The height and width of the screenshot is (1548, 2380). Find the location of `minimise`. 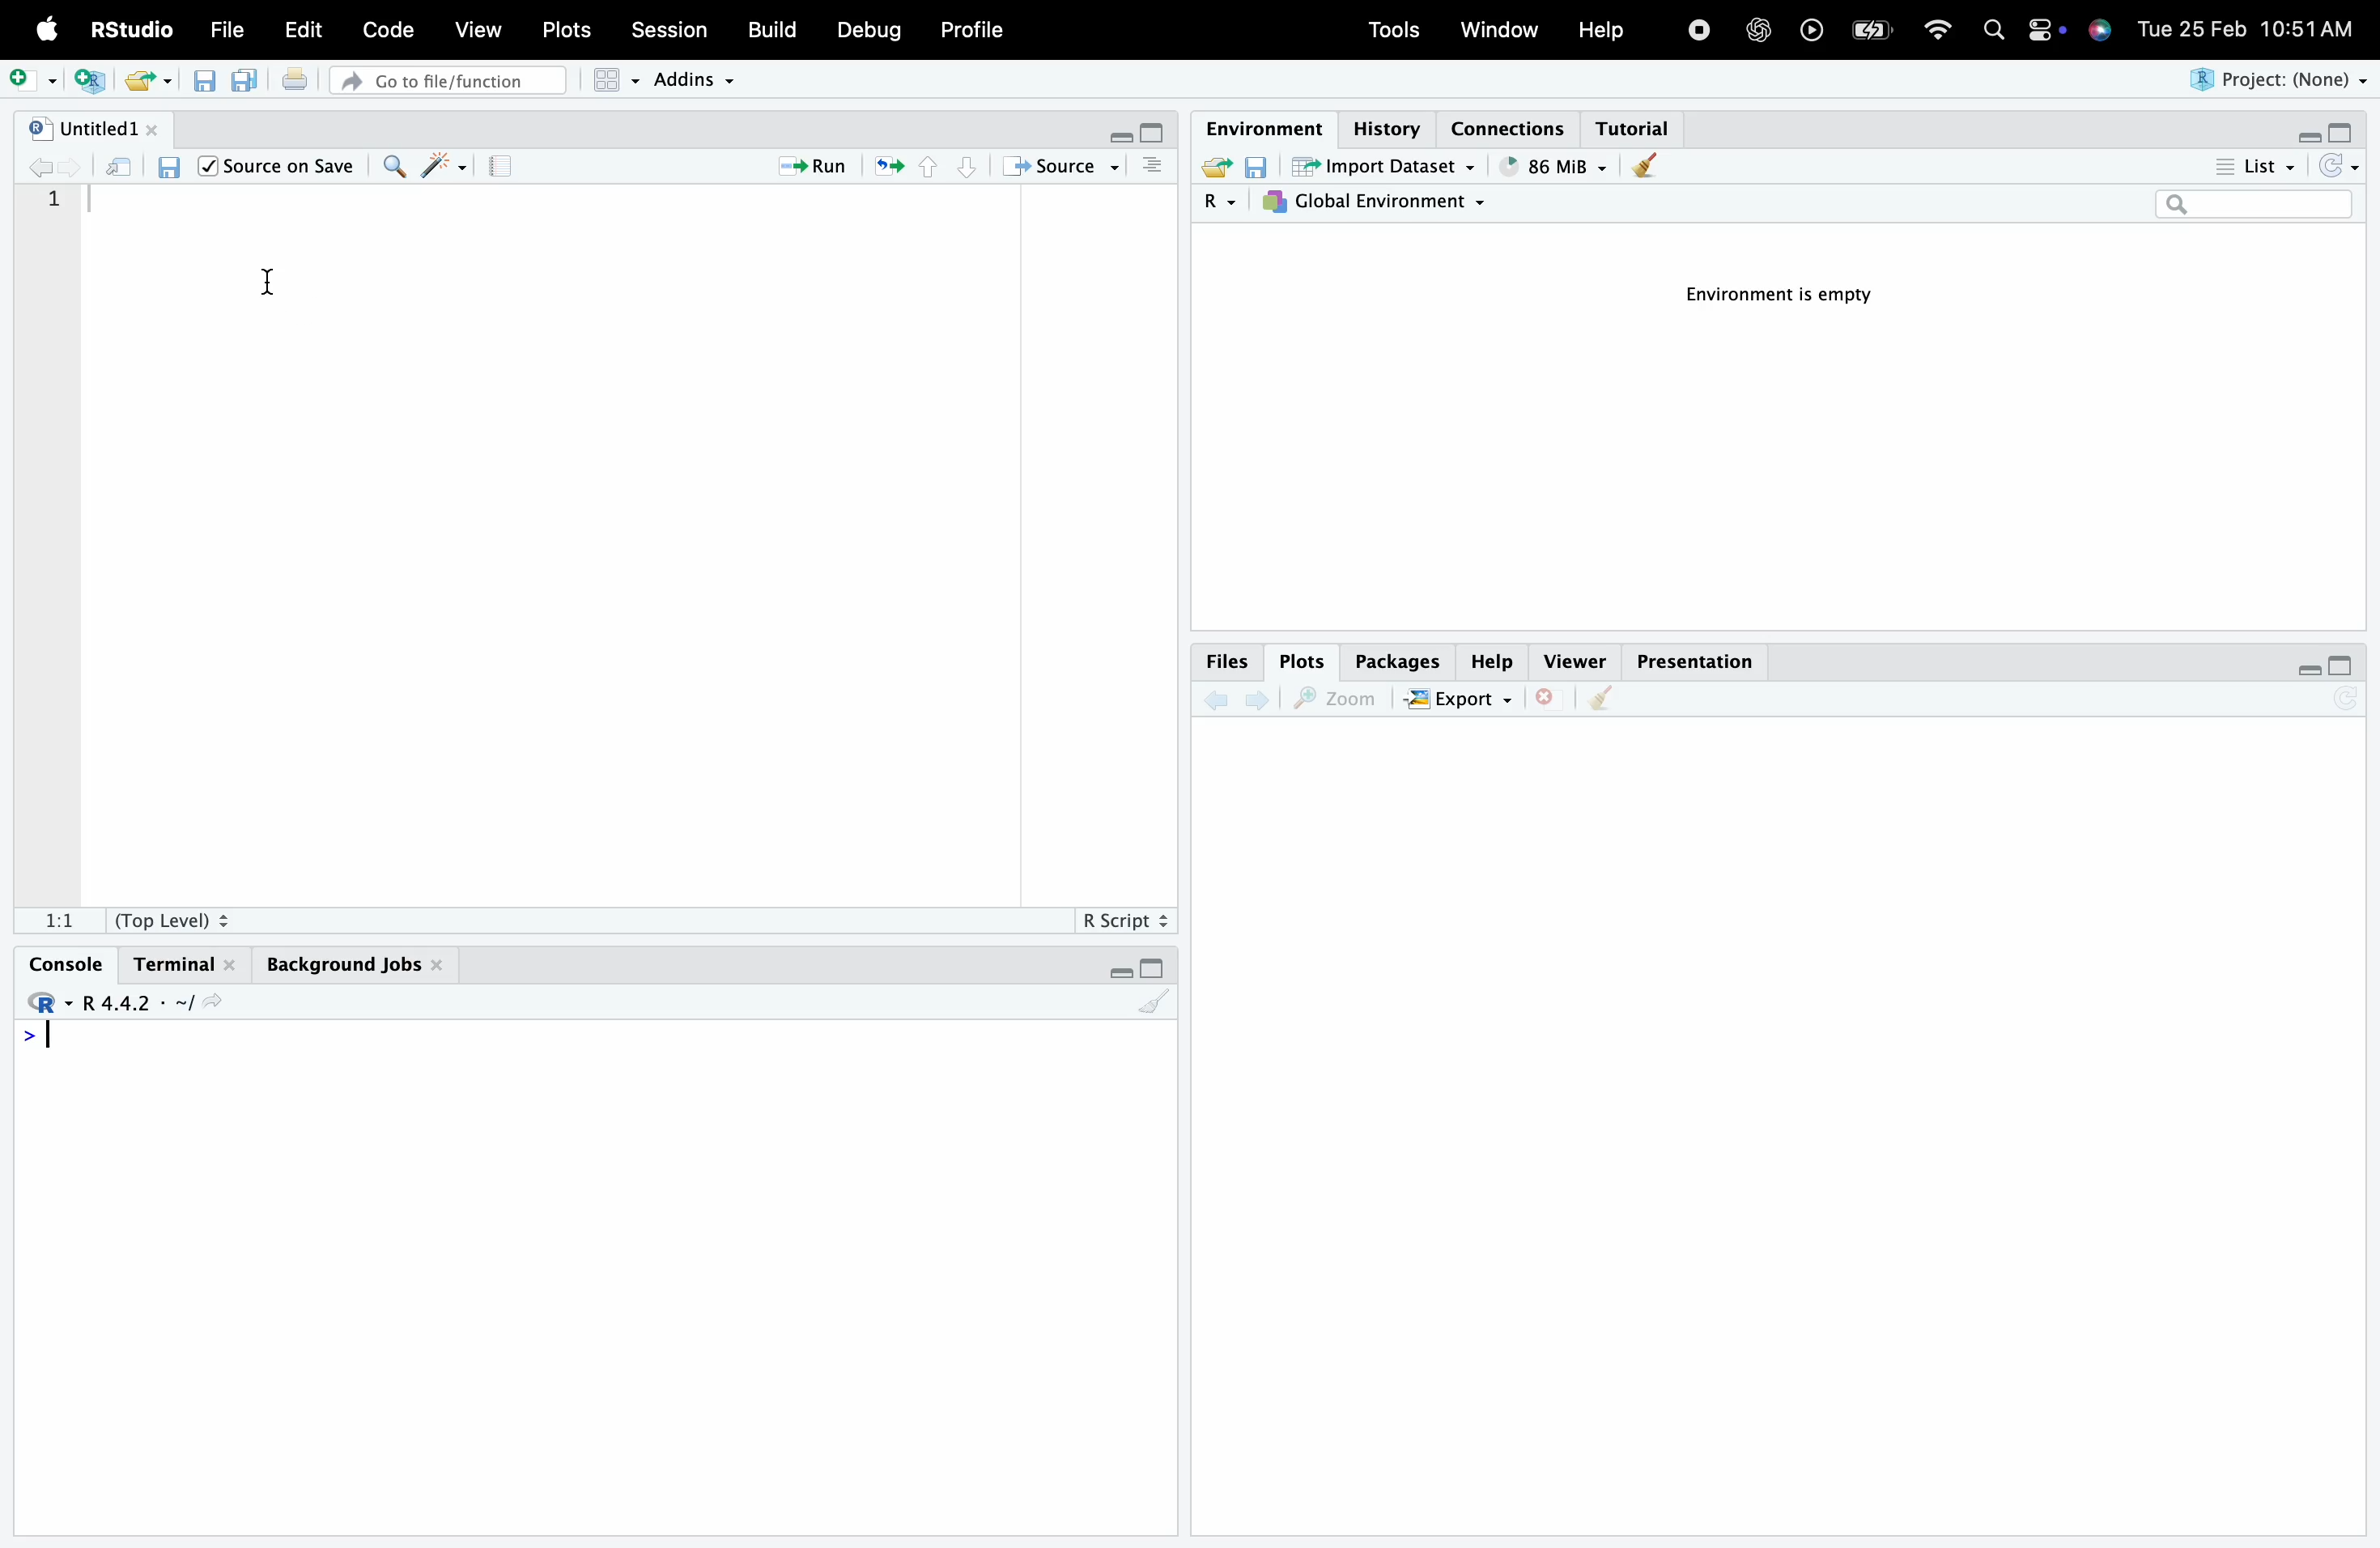

minimise is located at coordinates (1115, 976).